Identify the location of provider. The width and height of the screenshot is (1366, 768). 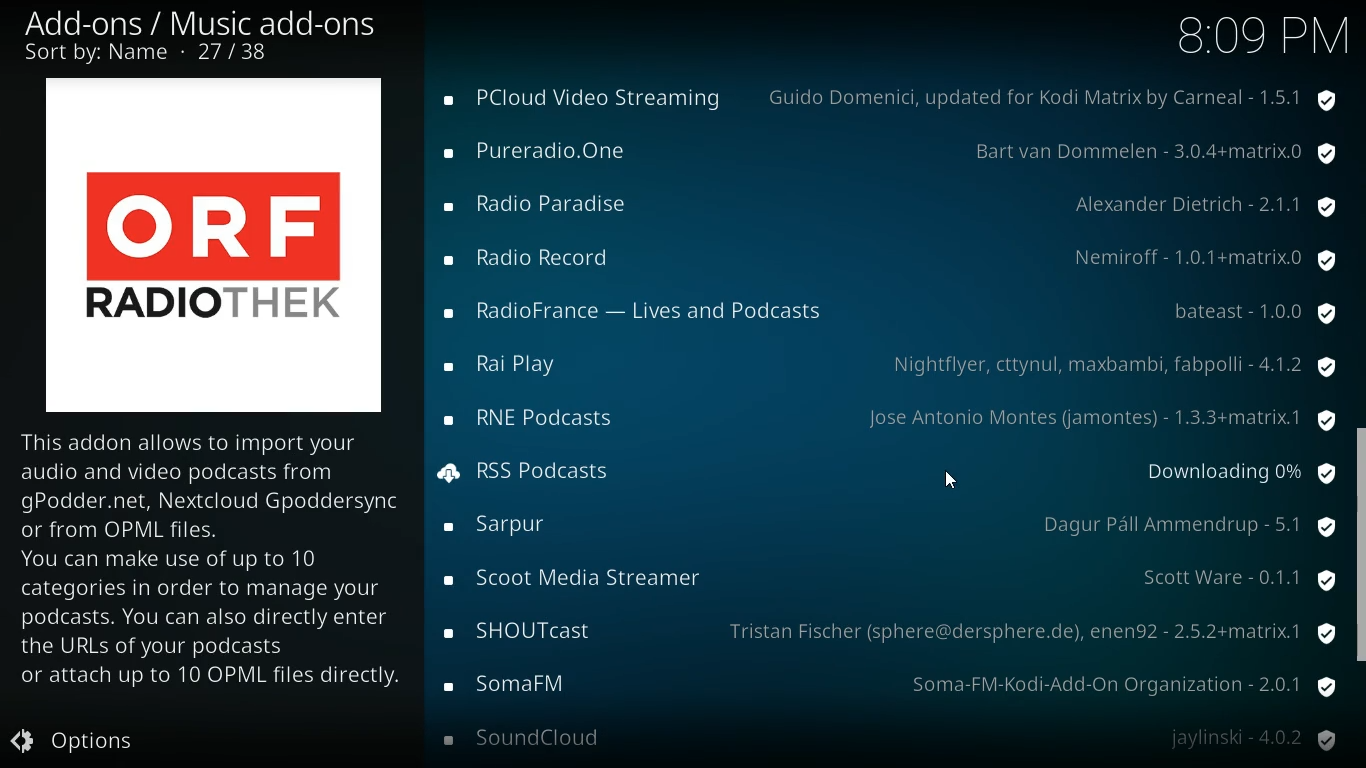
(1254, 737).